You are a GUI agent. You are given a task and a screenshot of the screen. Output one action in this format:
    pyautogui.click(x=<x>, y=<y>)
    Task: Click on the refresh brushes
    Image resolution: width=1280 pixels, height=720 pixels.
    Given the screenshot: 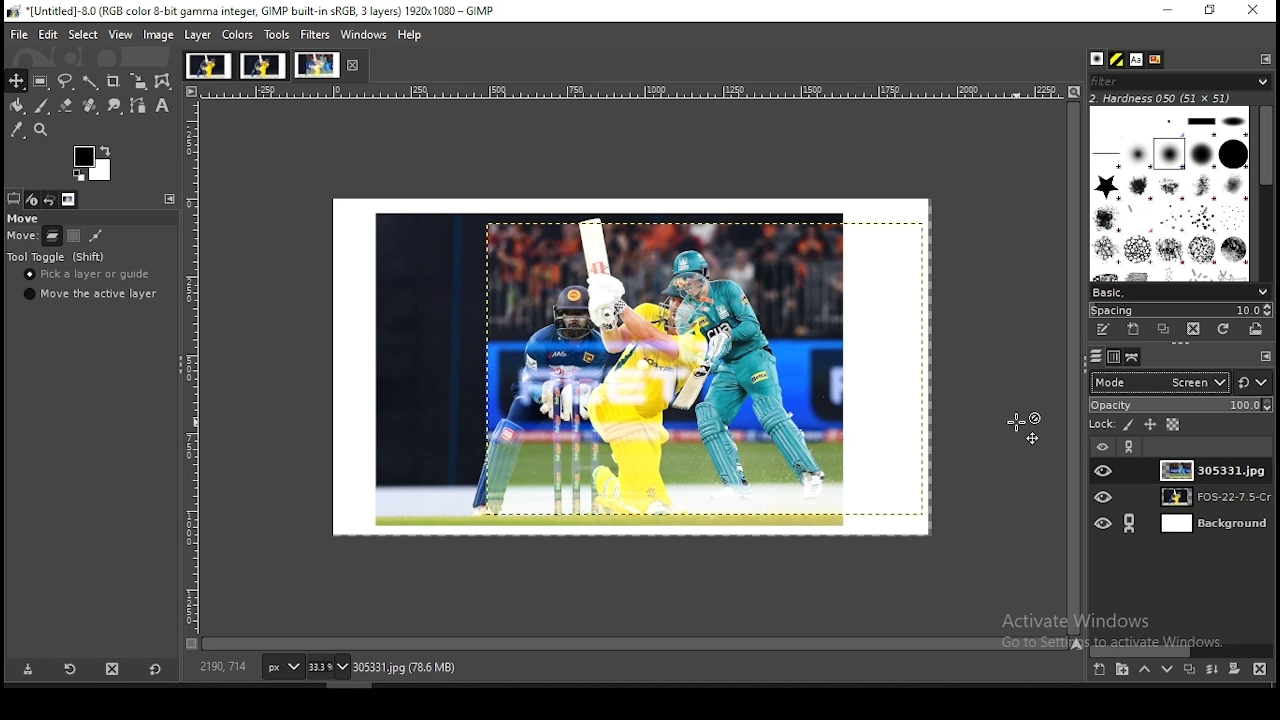 What is the action you would take?
    pyautogui.click(x=1224, y=329)
    